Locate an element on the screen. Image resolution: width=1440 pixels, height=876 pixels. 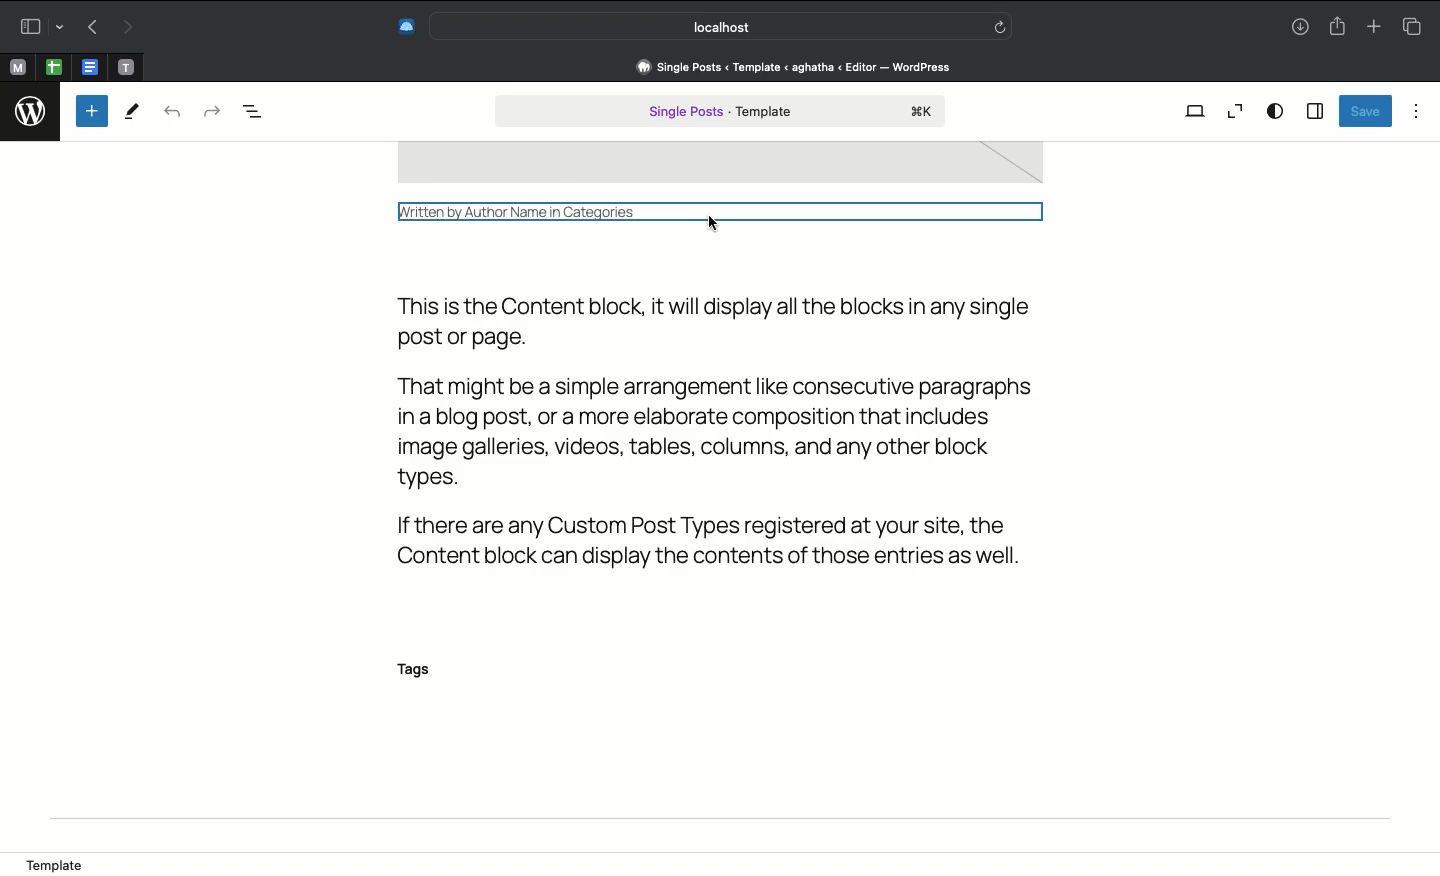
Save is located at coordinates (1364, 111).